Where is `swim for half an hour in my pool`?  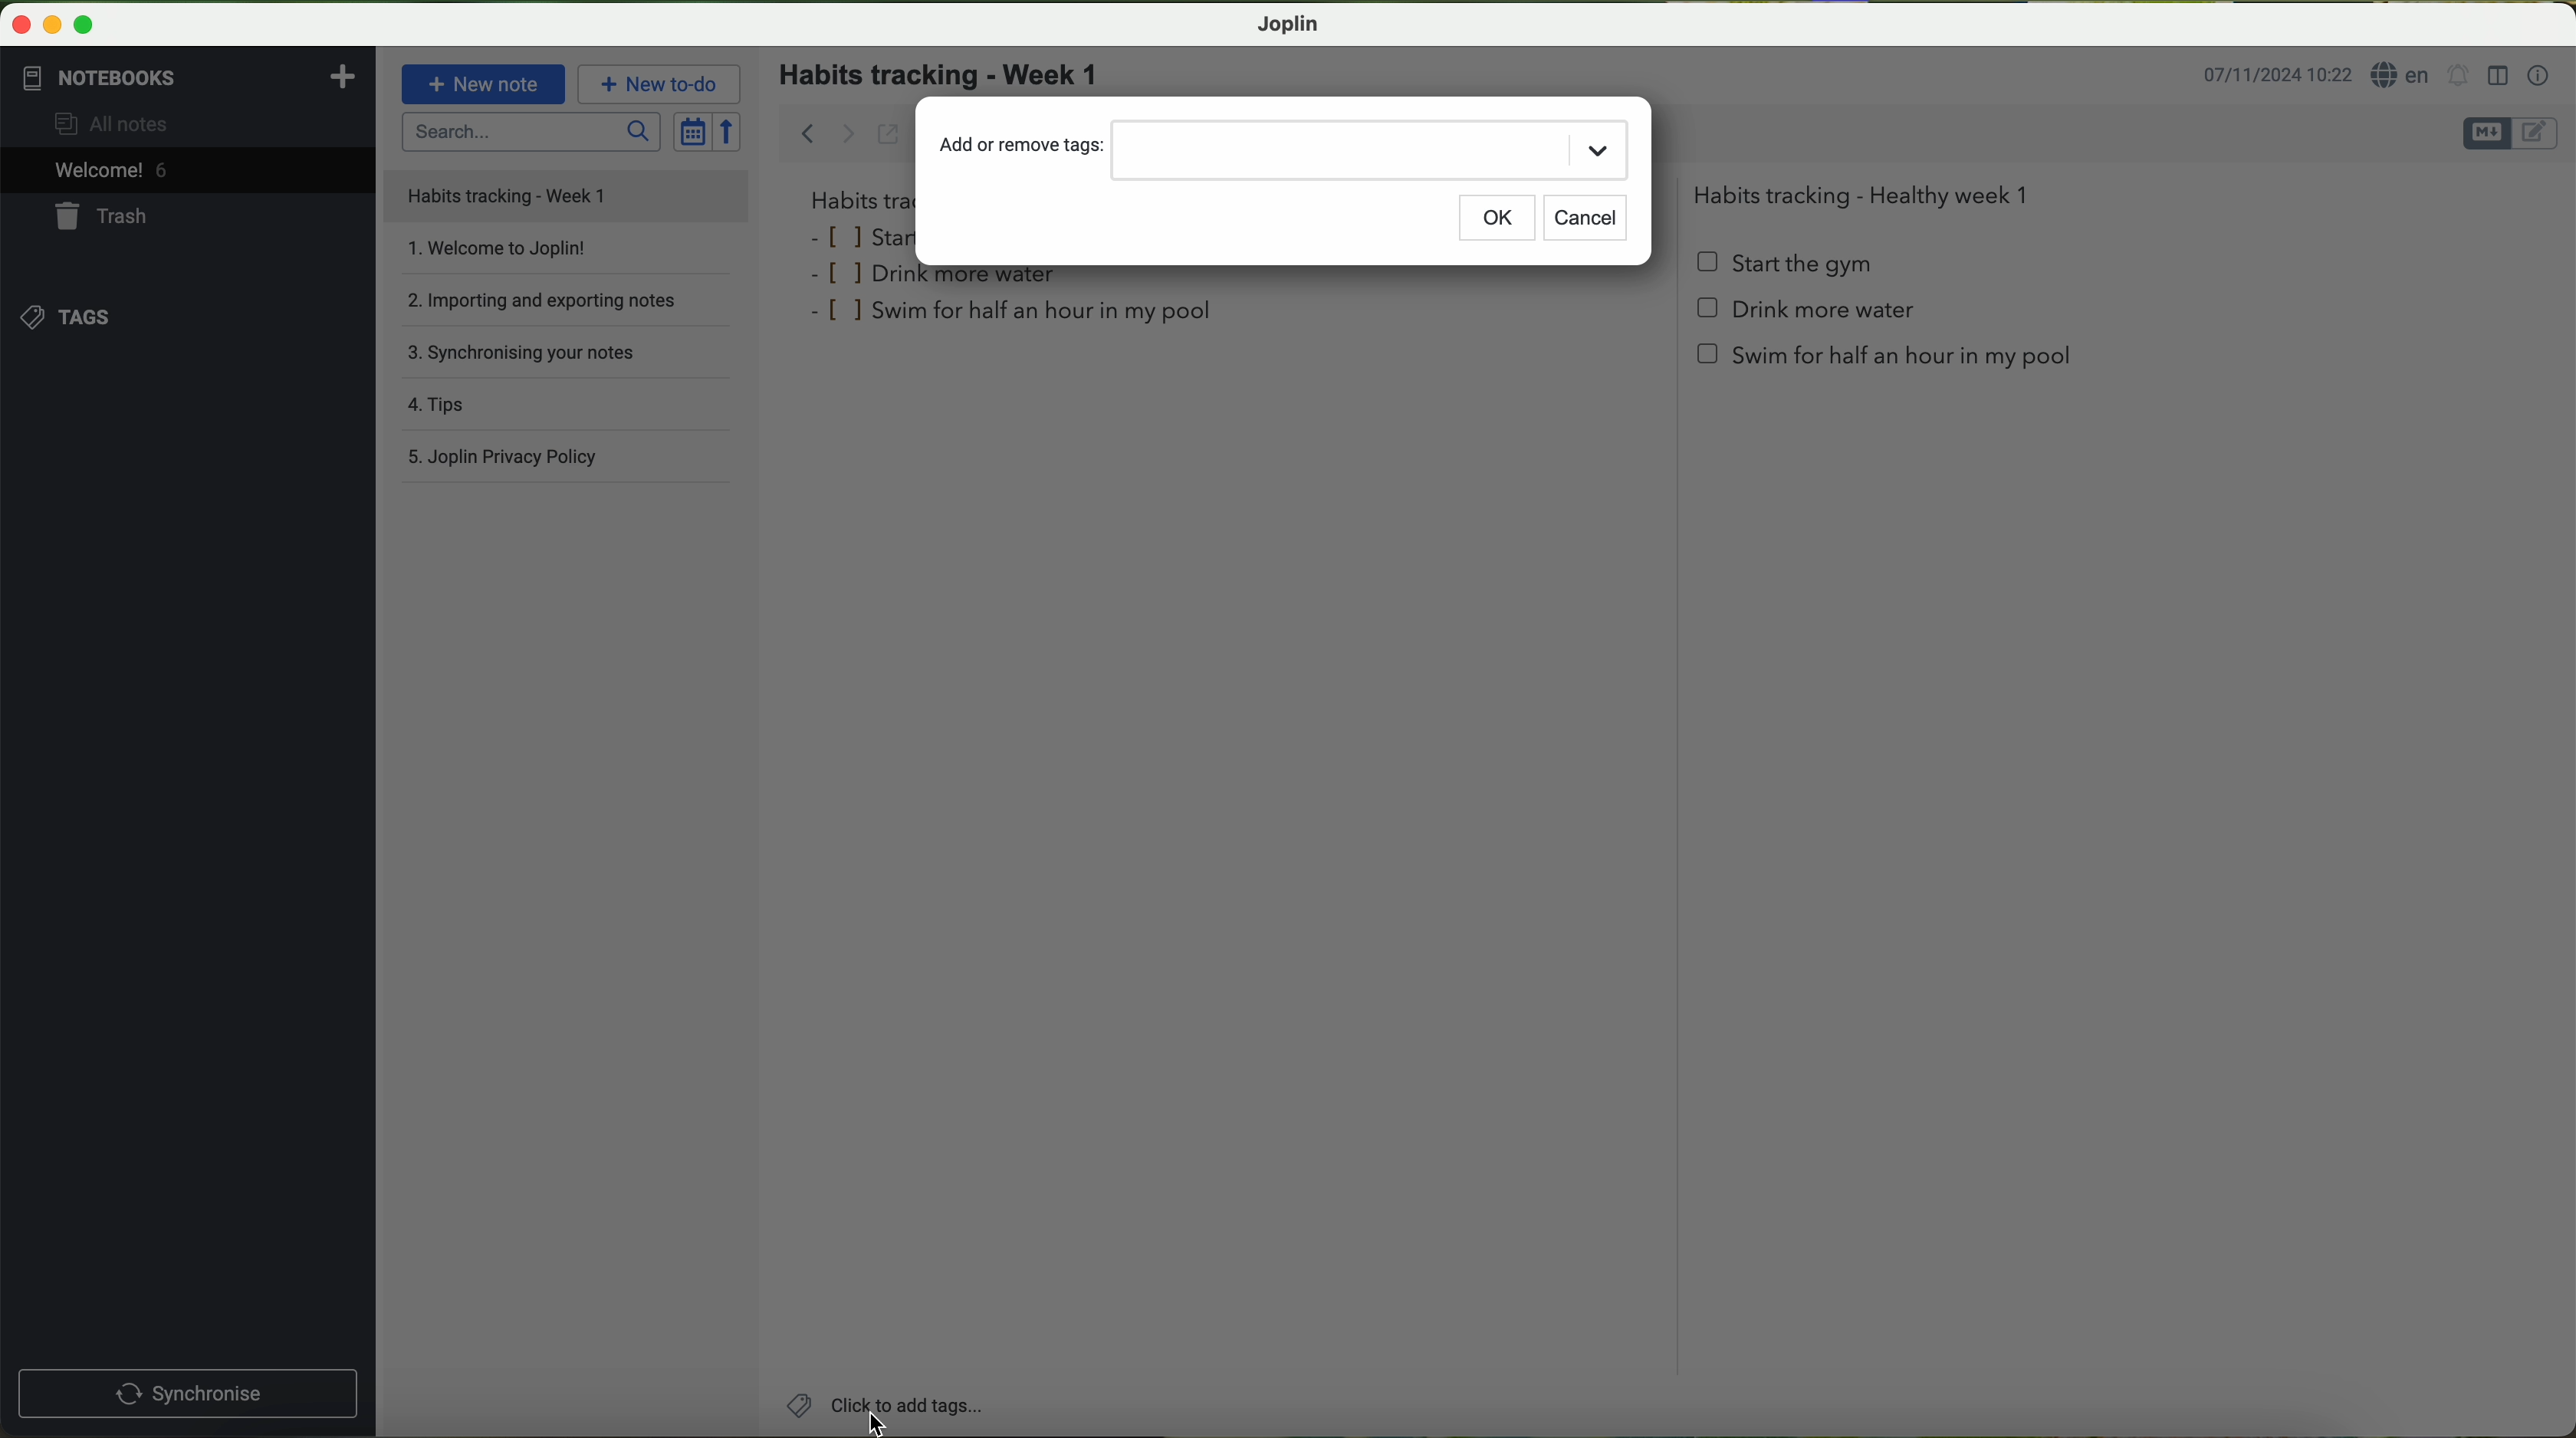
swim for half an hour in my pool is located at coordinates (1016, 314).